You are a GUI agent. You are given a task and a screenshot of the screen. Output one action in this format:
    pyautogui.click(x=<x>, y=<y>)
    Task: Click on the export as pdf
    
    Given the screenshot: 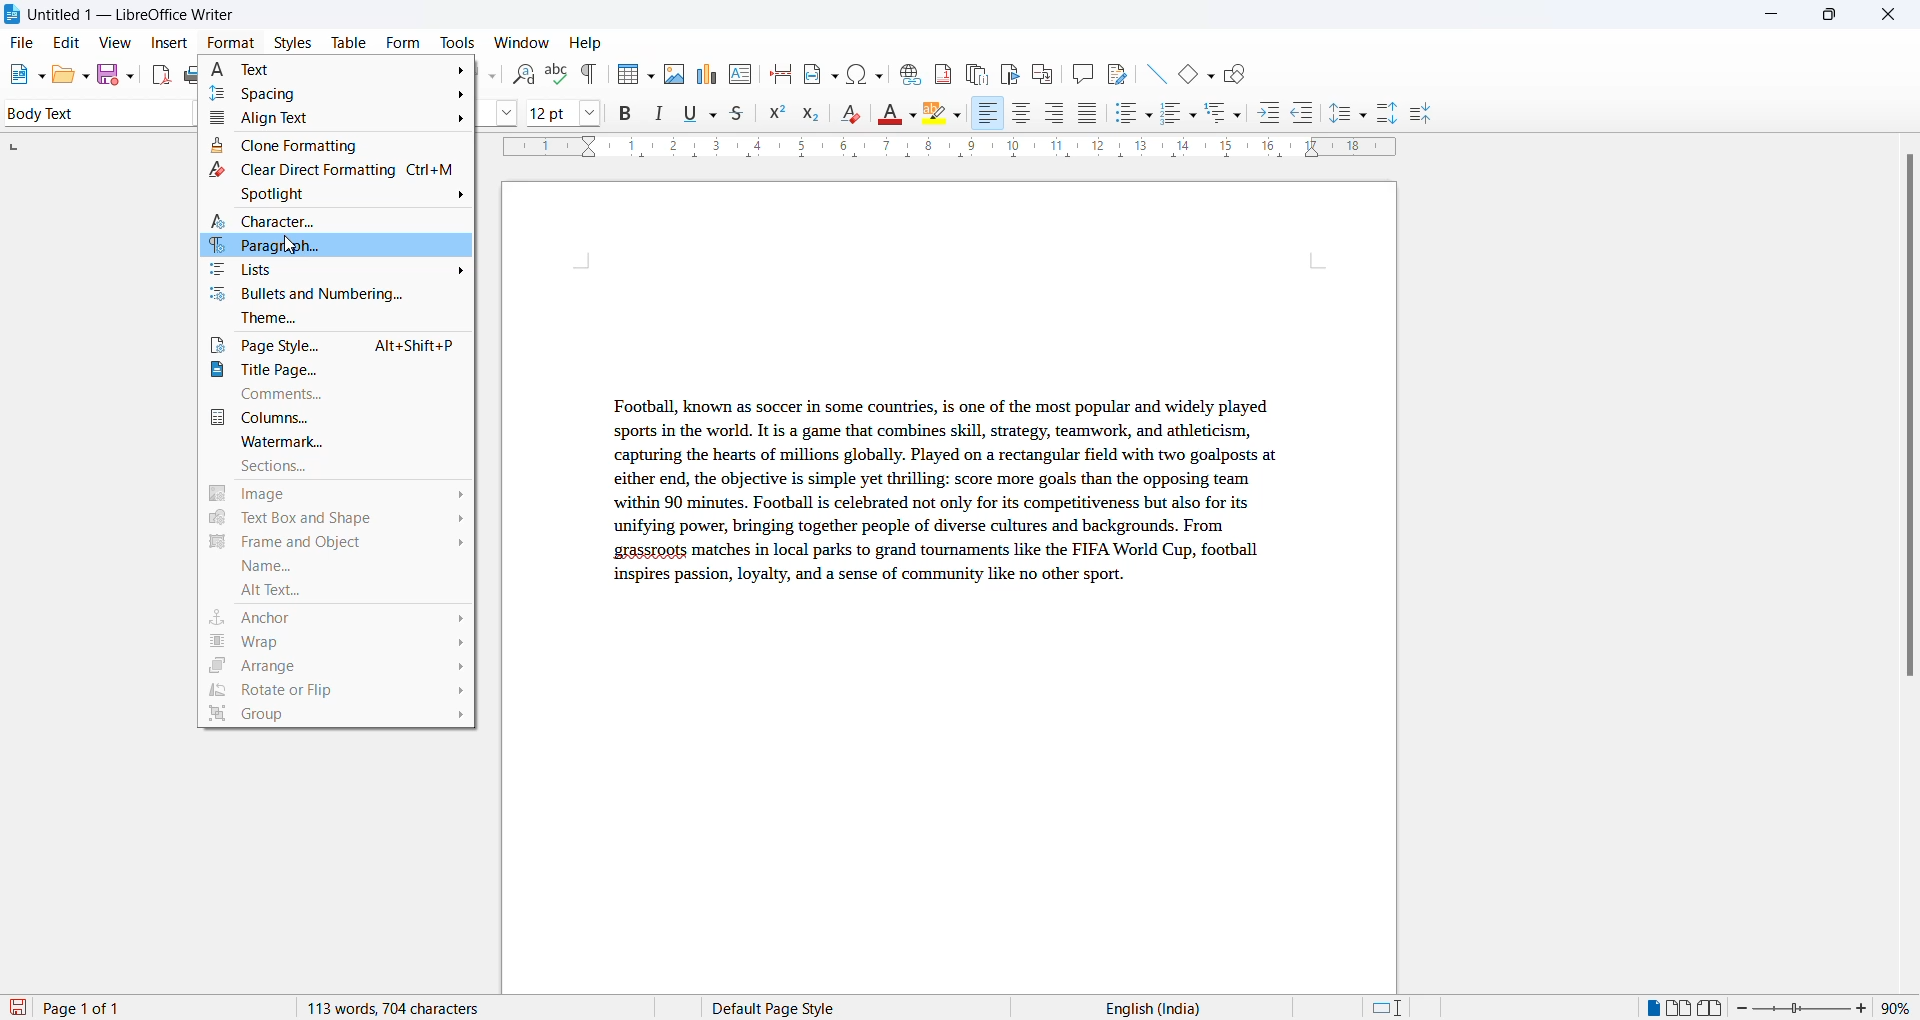 What is the action you would take?
    pyautogui.click(x=163, y=73)
    